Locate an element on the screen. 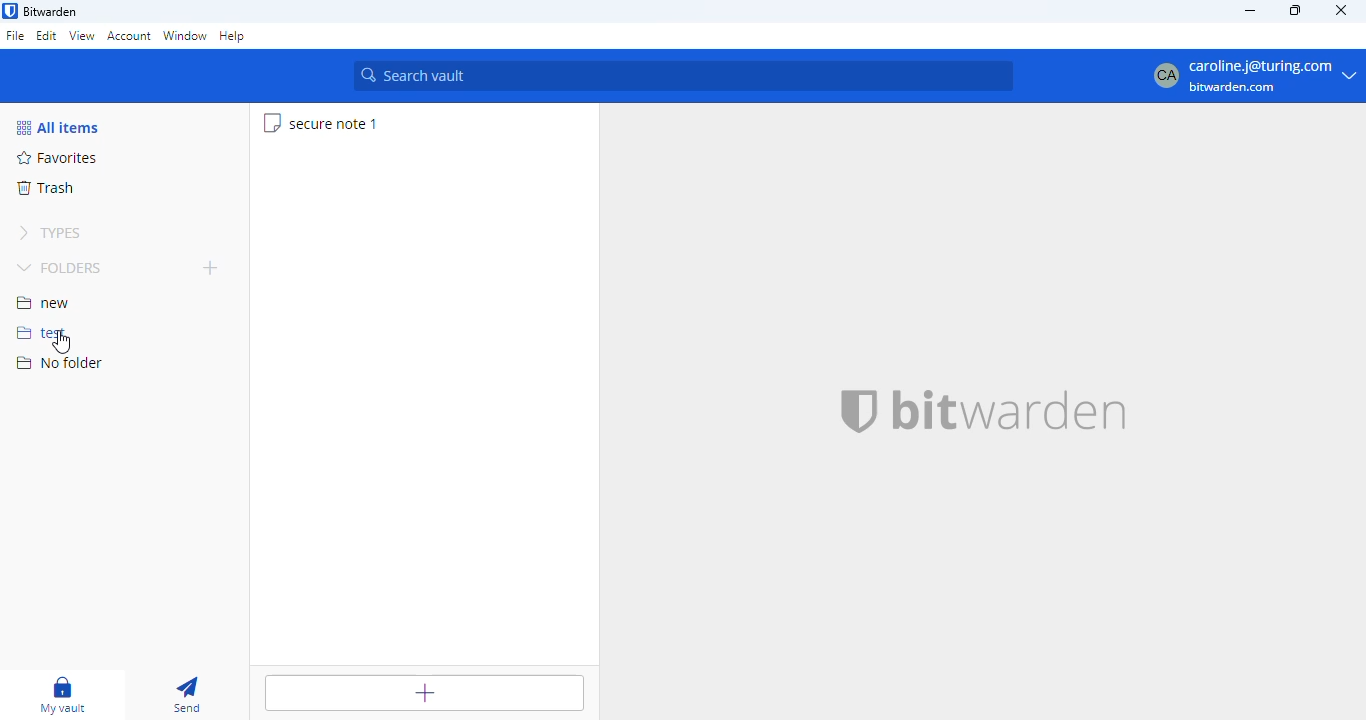 The image size is (1366, 720). all items is located at coordinates (60, 128).